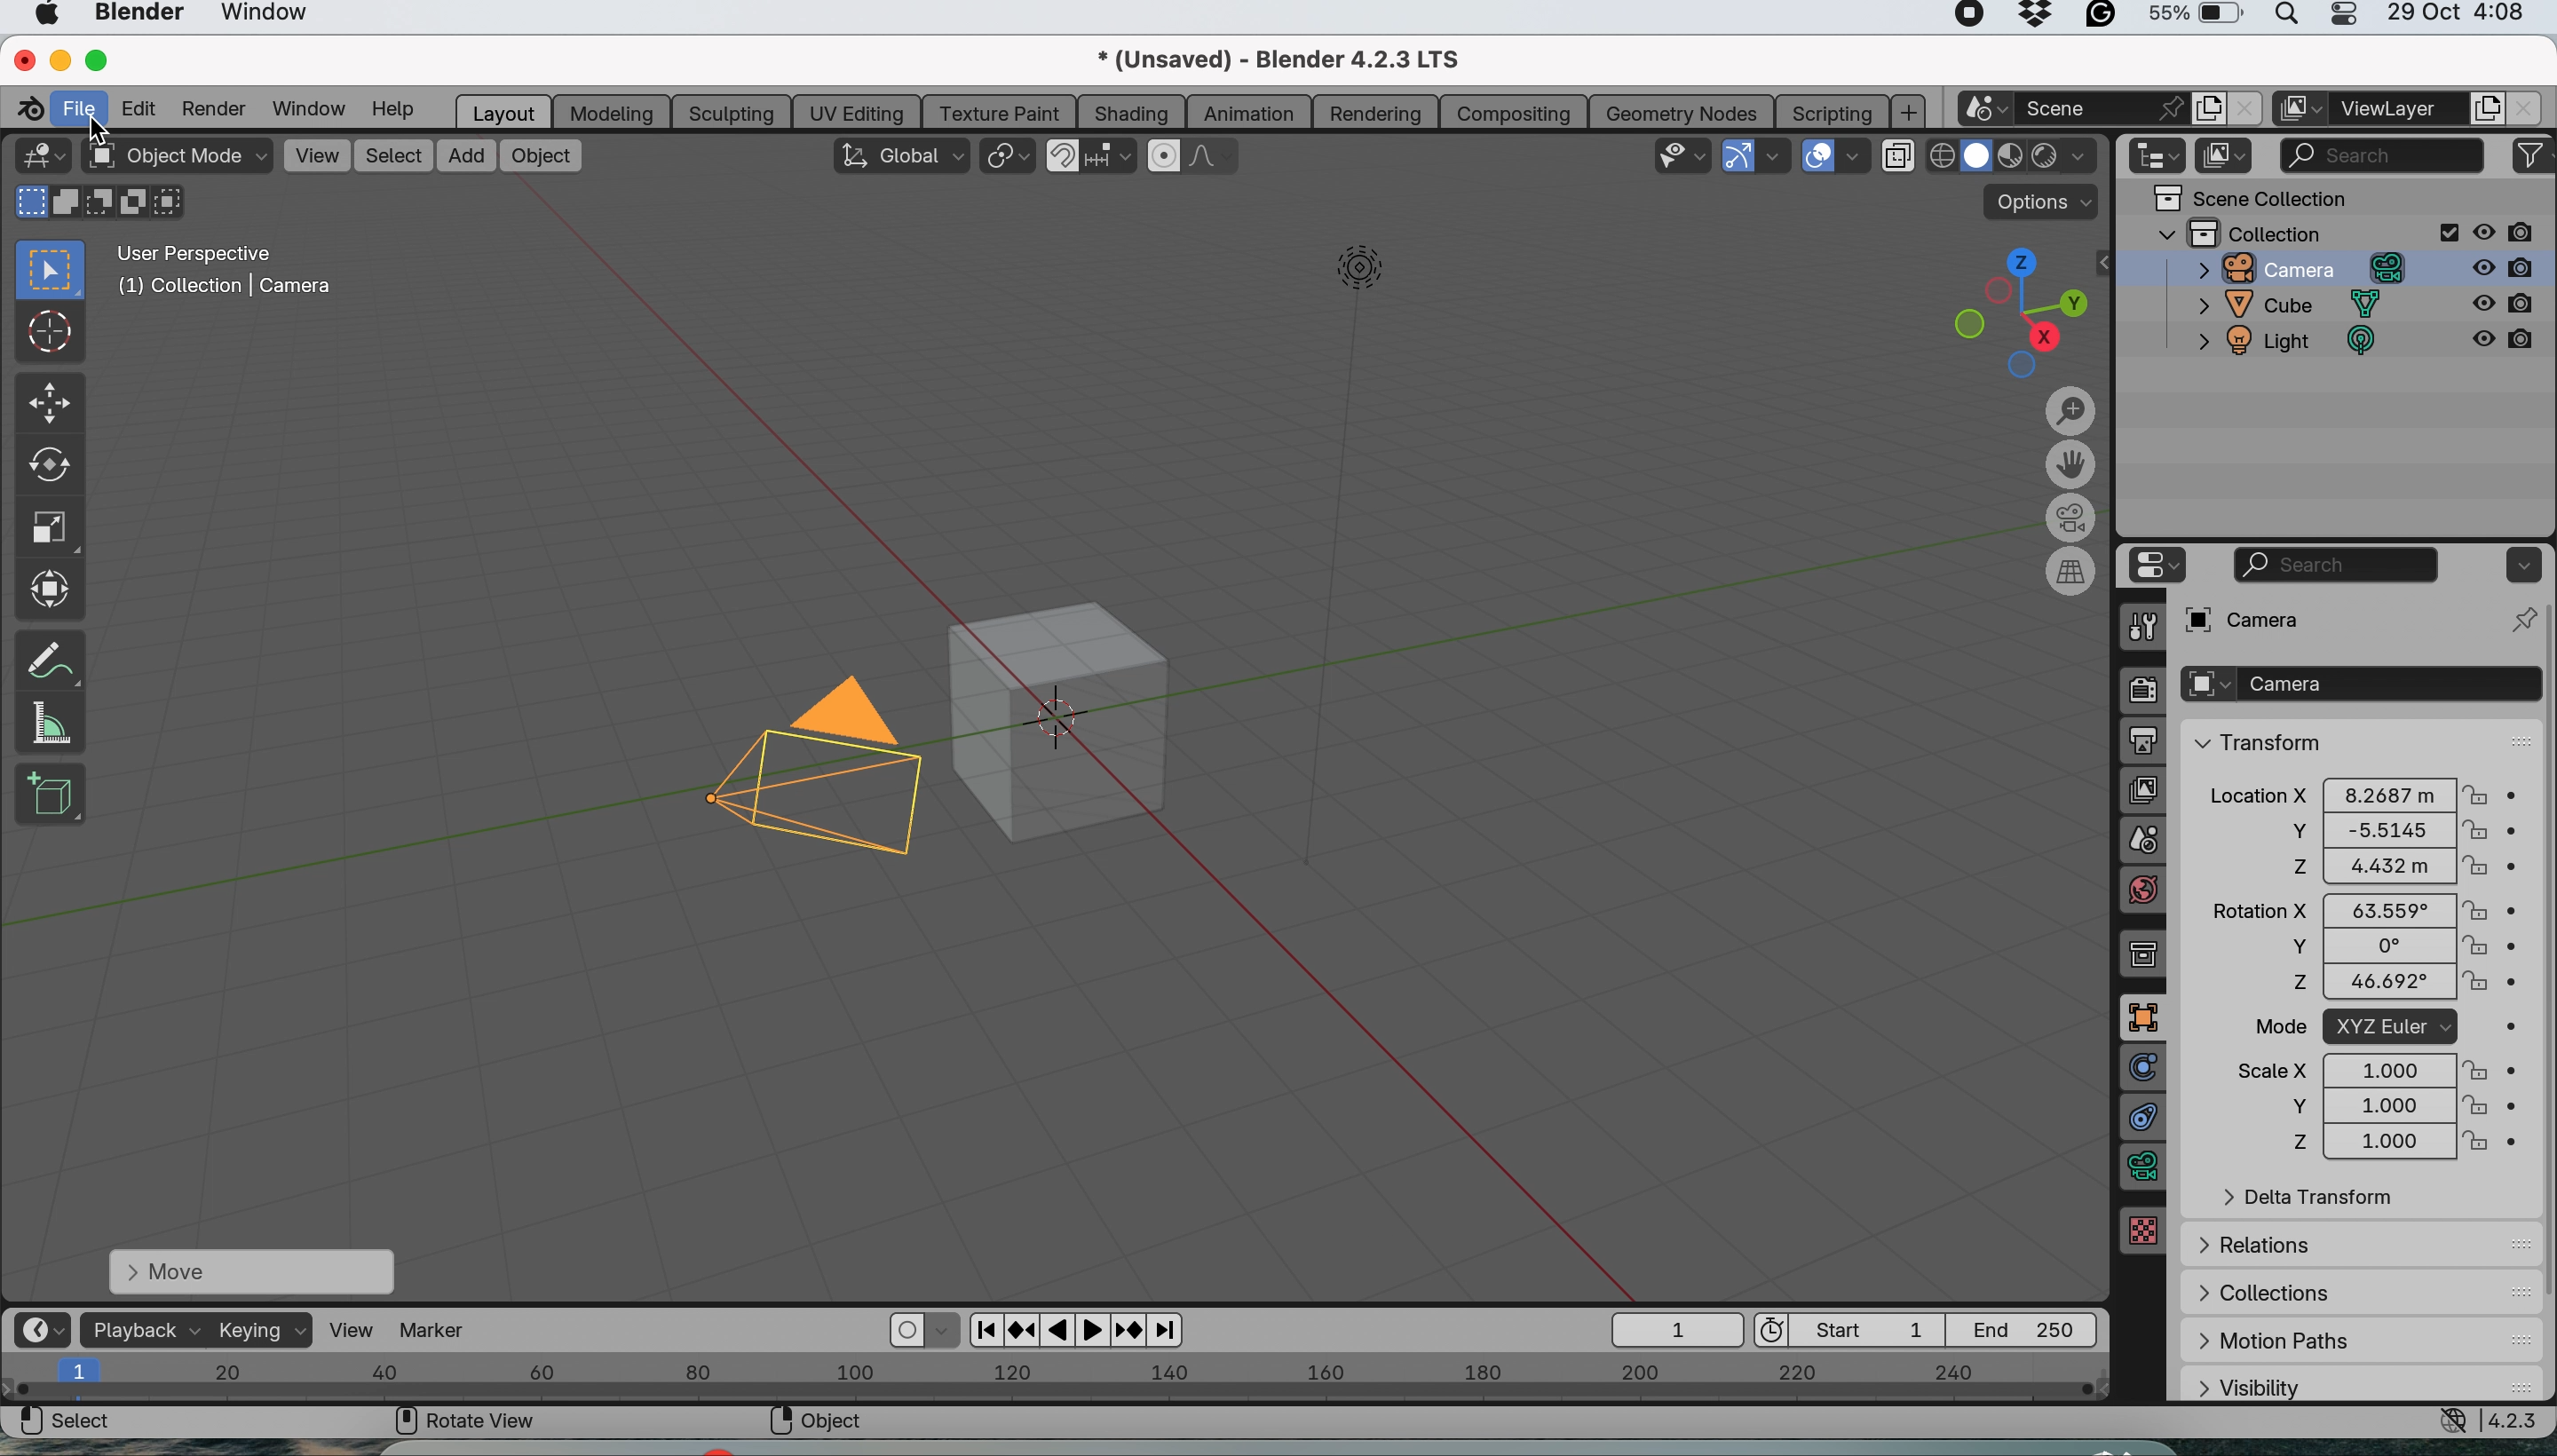  Describe the element at coordinates (2379, 1144) in the screenshot. I see `z 1.000` at that location.